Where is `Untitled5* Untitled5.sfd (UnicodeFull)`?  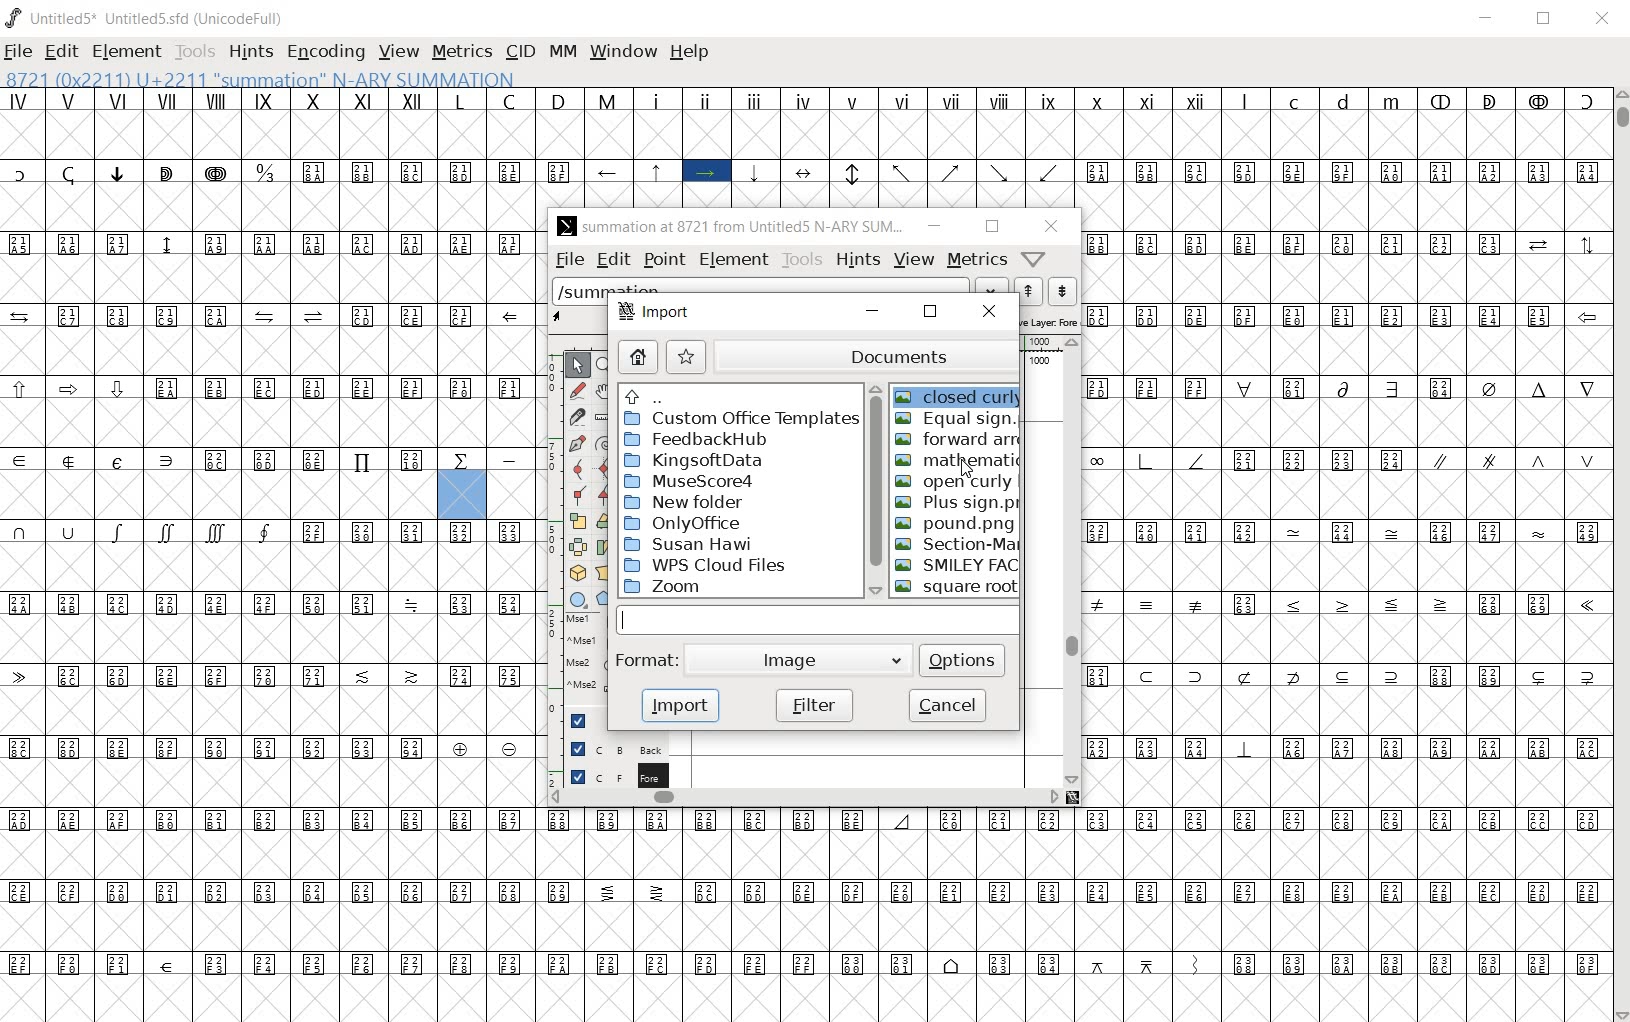 Untitled5* Untitled5.sfd (UnicodeFull) is located at coordinates (149, 18).